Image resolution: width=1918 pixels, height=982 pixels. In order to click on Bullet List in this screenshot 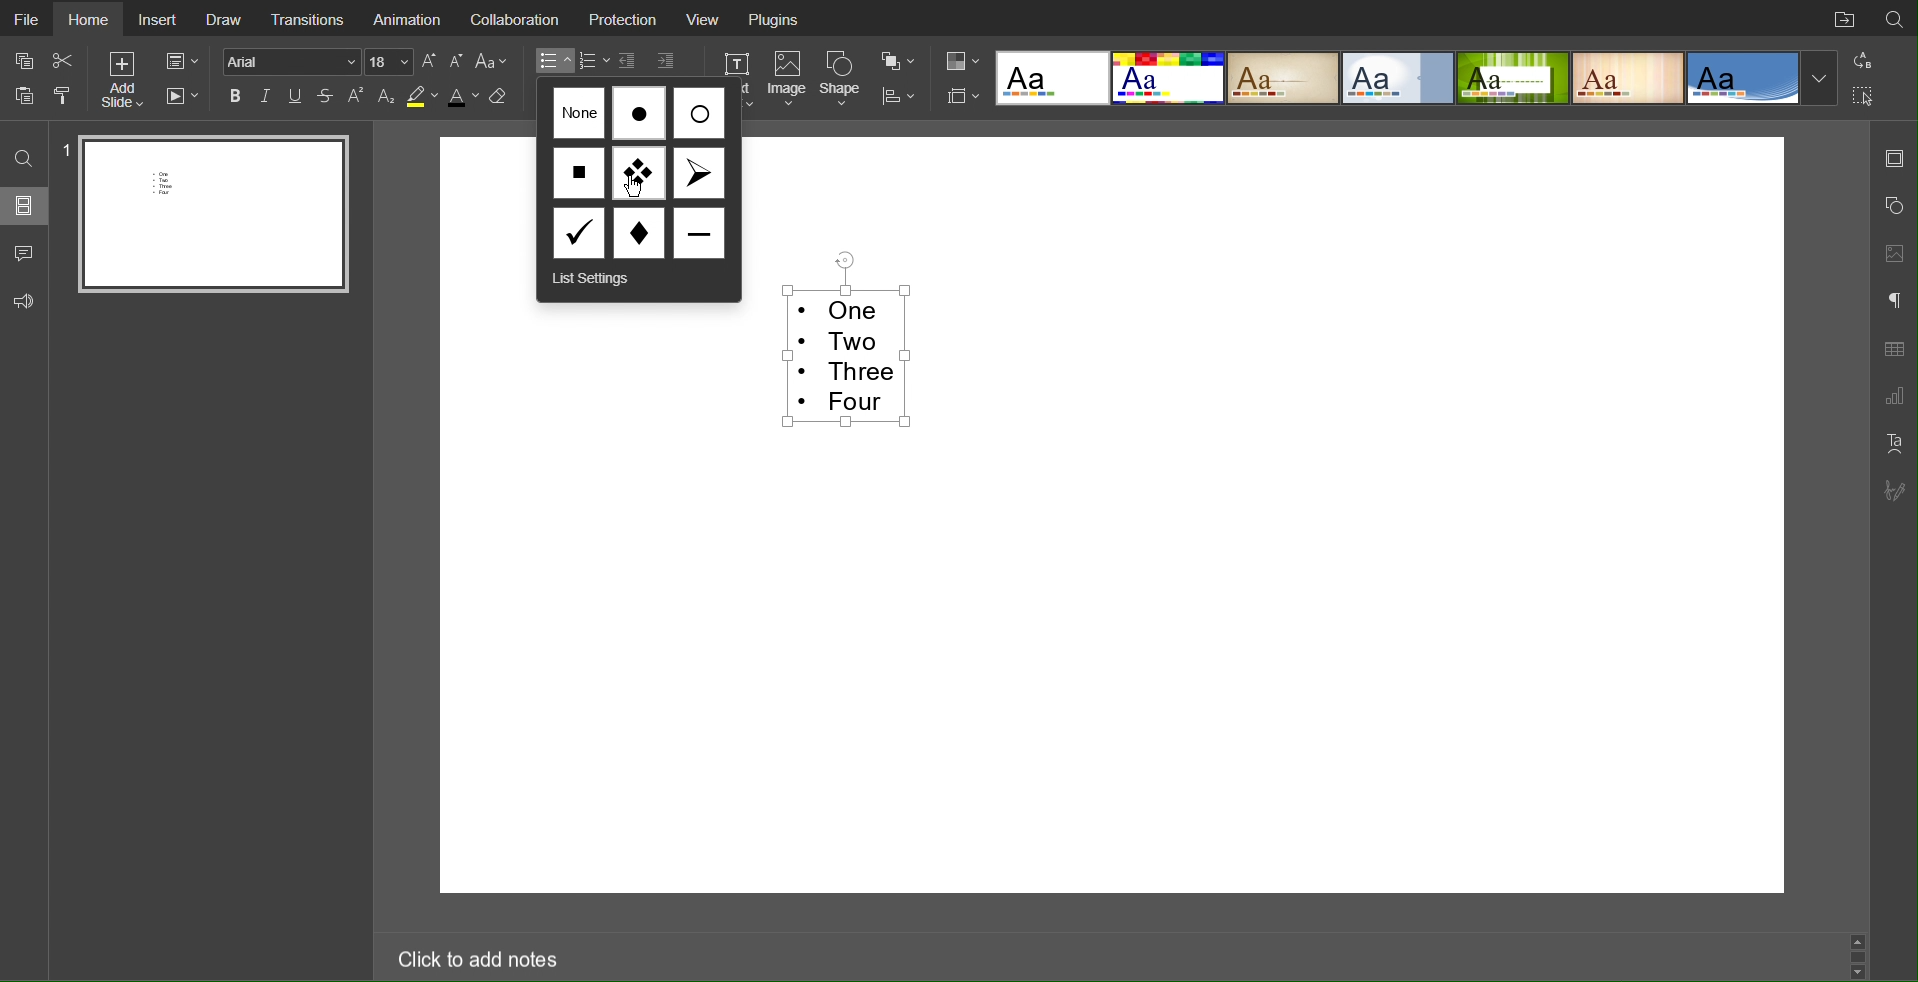, I will do `click(556, 62)`.